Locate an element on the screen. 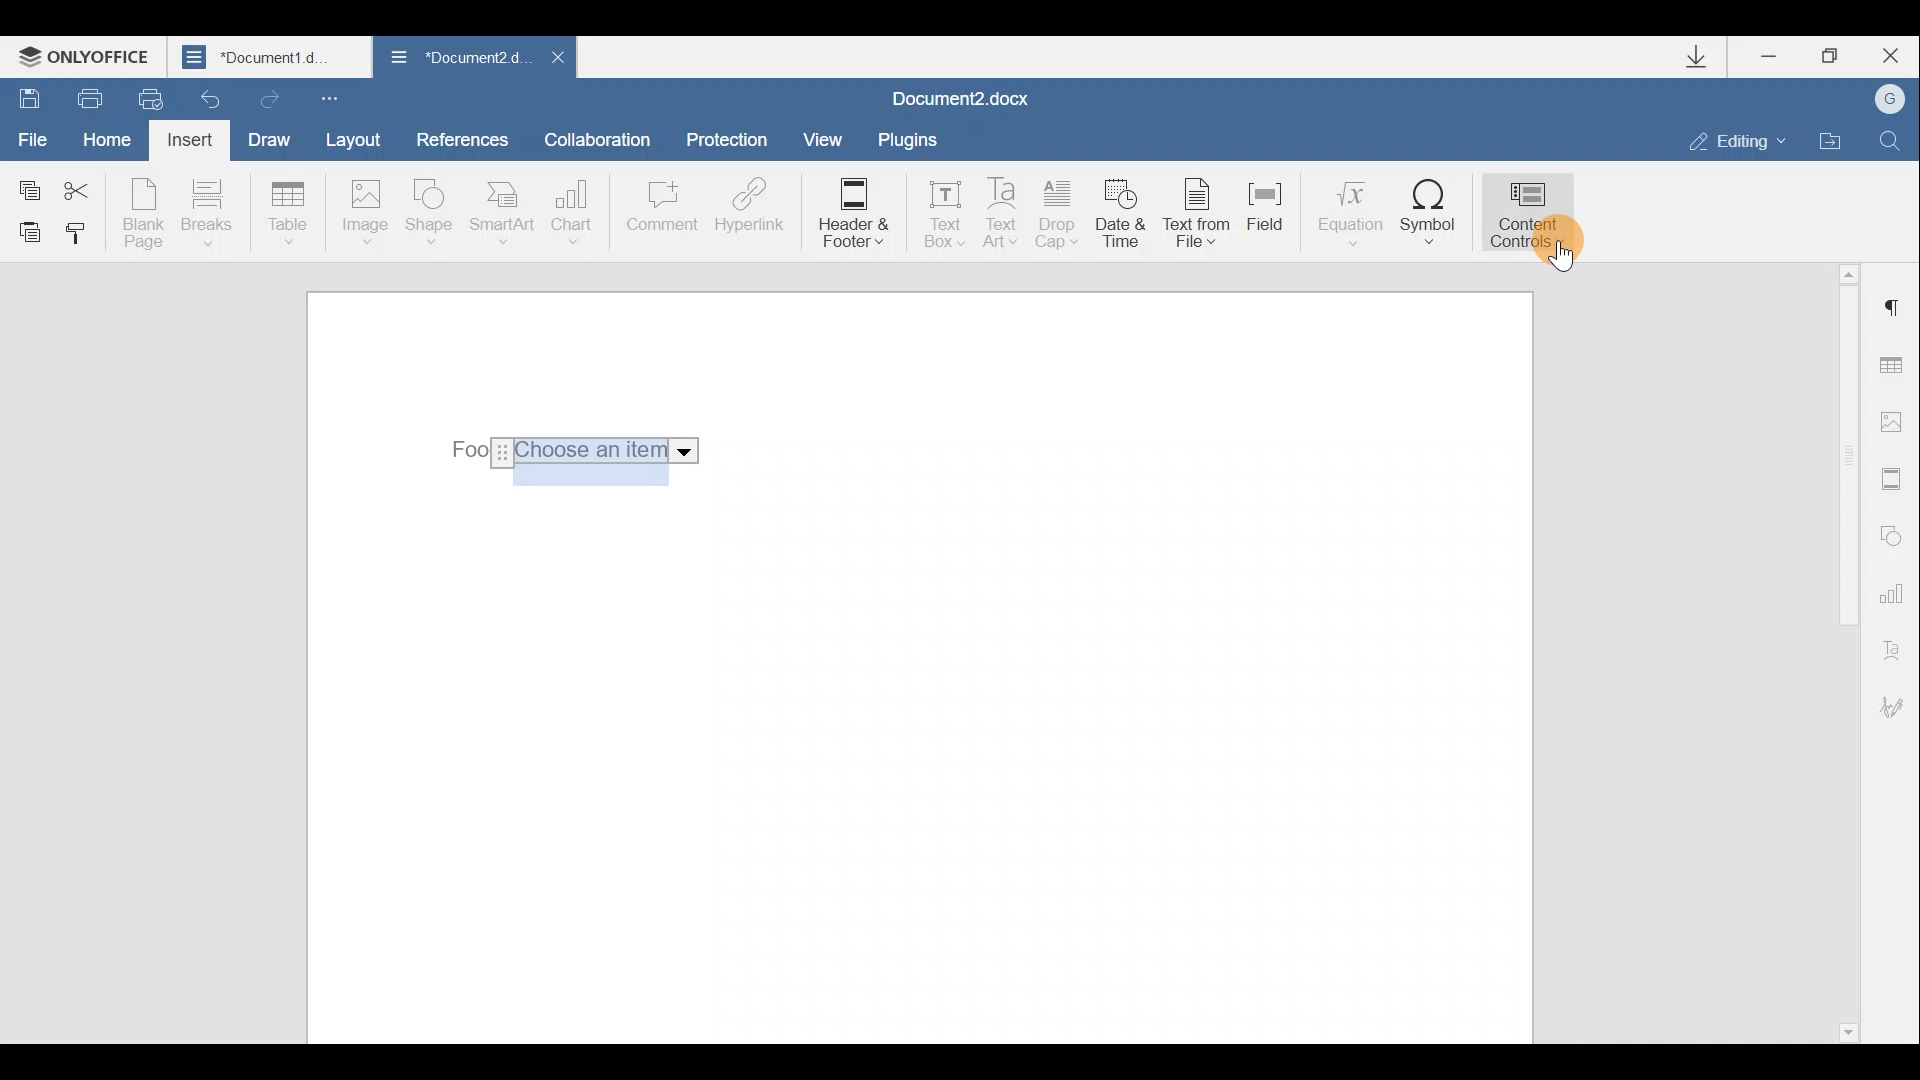 This screenshot has height=1080, width=1920. Chart settings is located at coordinates (1895, 591).